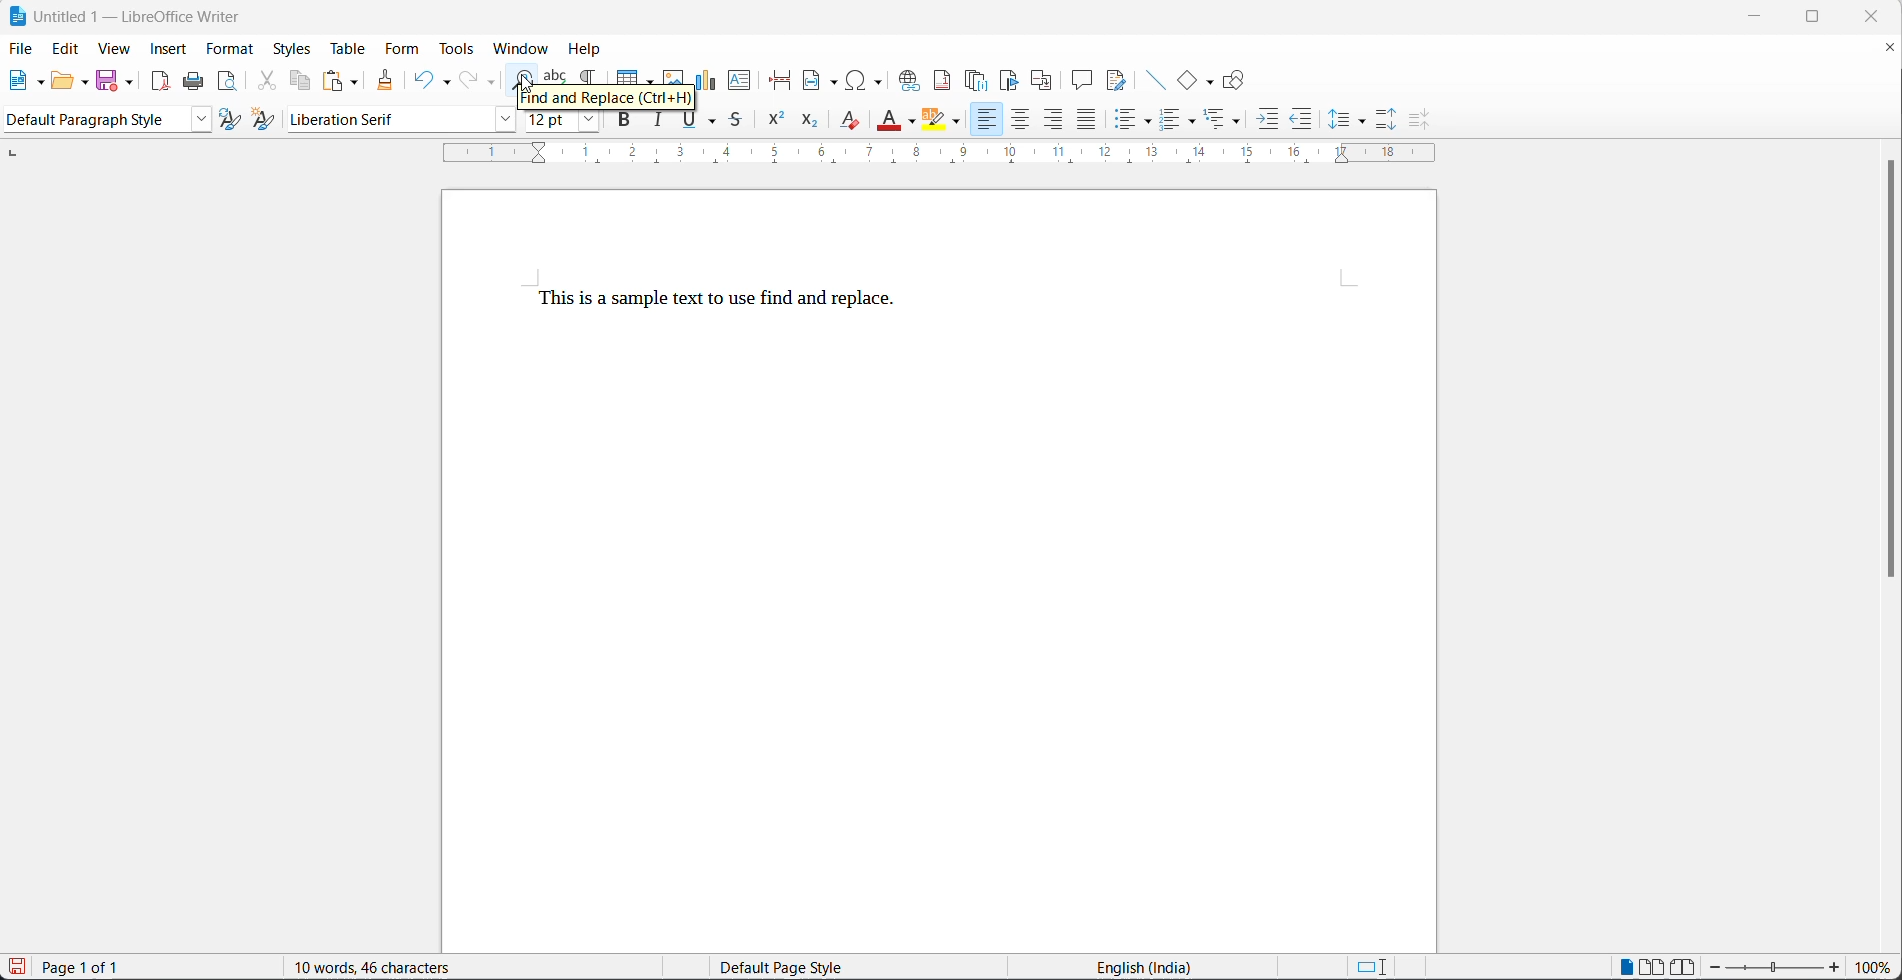 This screenshot has height=980, width=1902. I want to click on bold, so click(626, 123).